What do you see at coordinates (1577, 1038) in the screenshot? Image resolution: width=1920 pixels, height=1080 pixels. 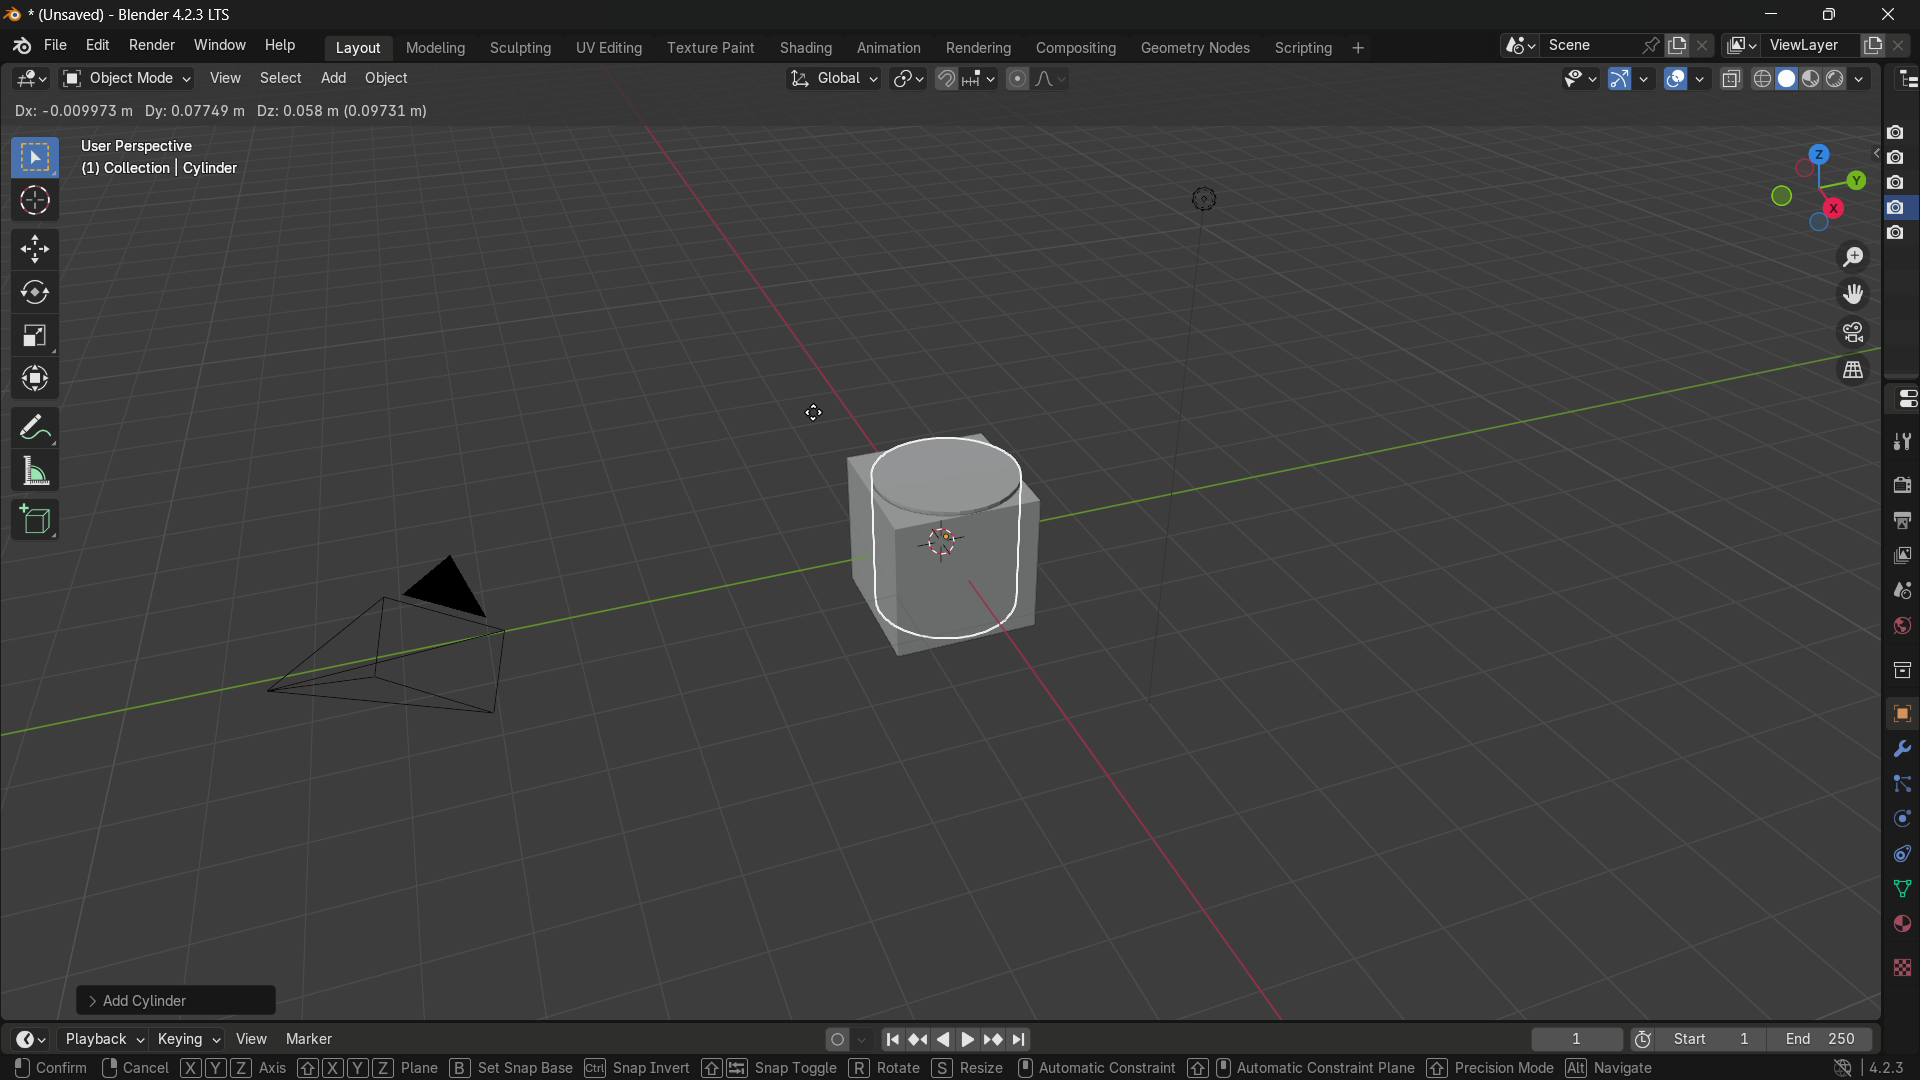 I see `current frame` at bounding box center [1577, 1038].